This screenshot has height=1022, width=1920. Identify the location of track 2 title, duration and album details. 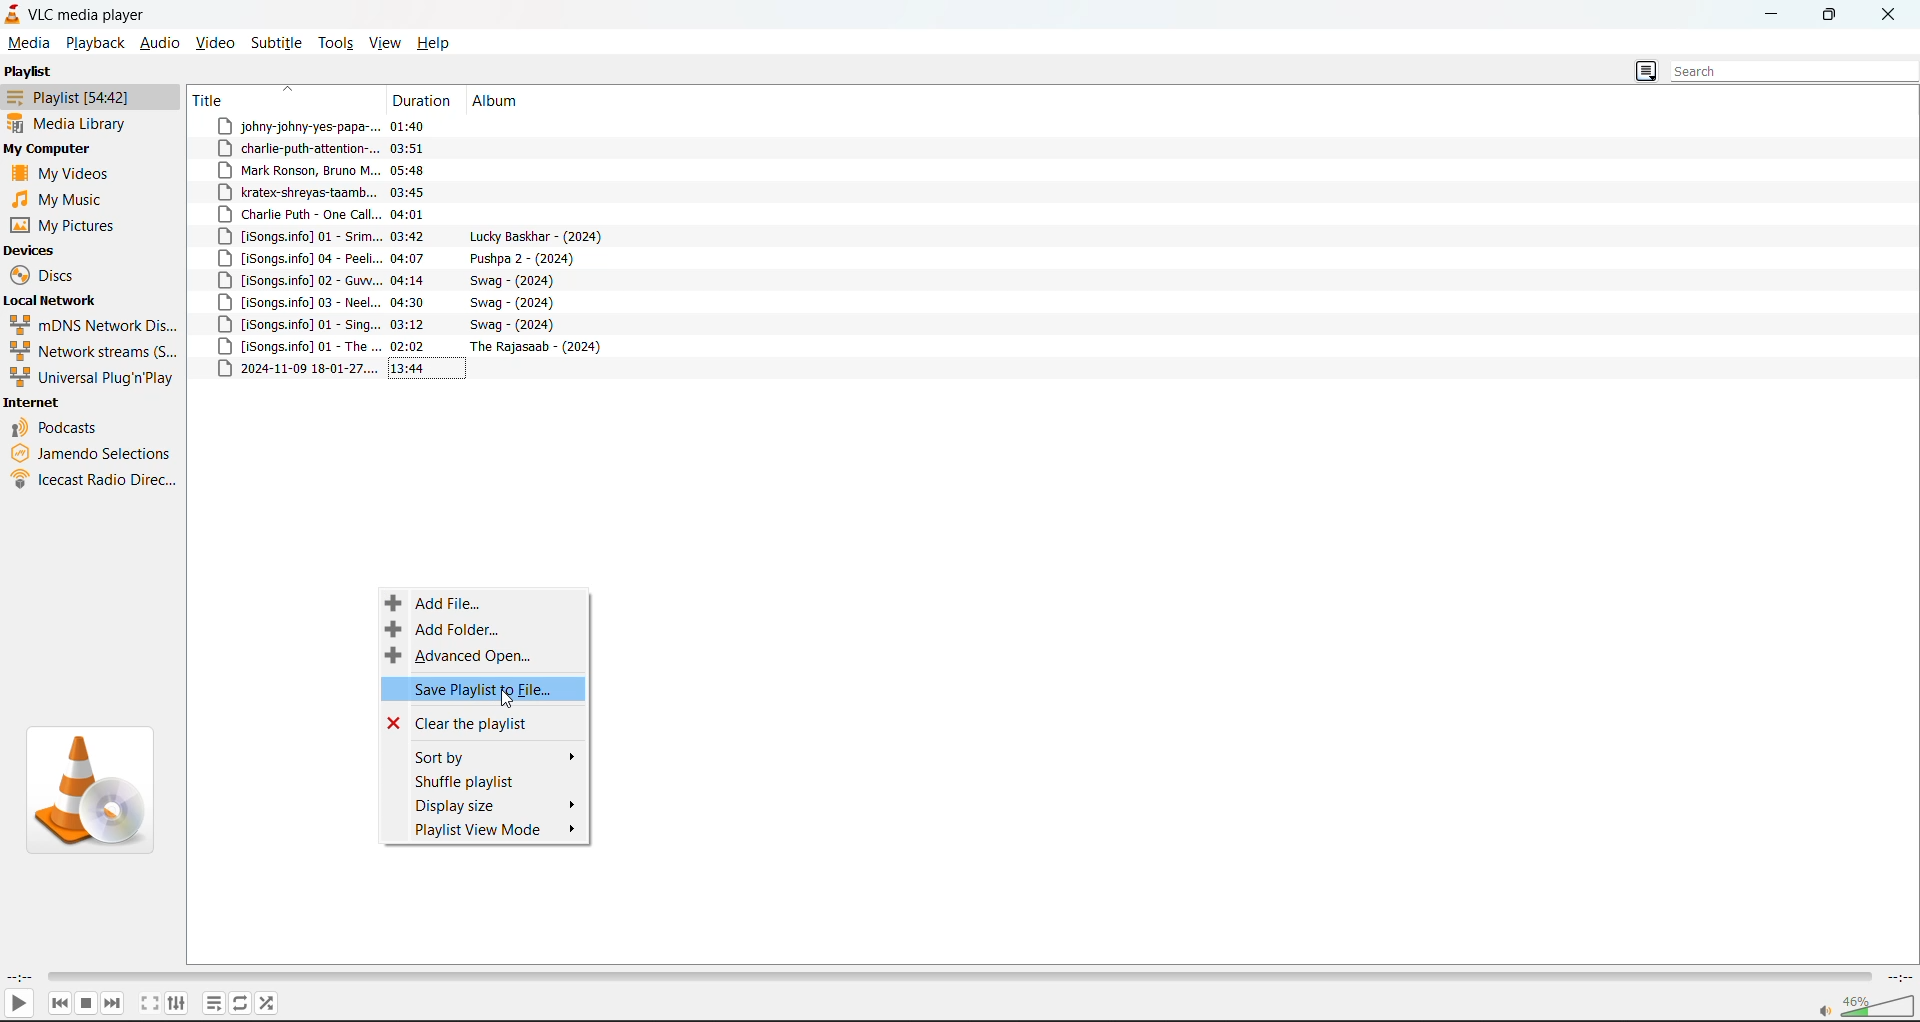
(369, 146).